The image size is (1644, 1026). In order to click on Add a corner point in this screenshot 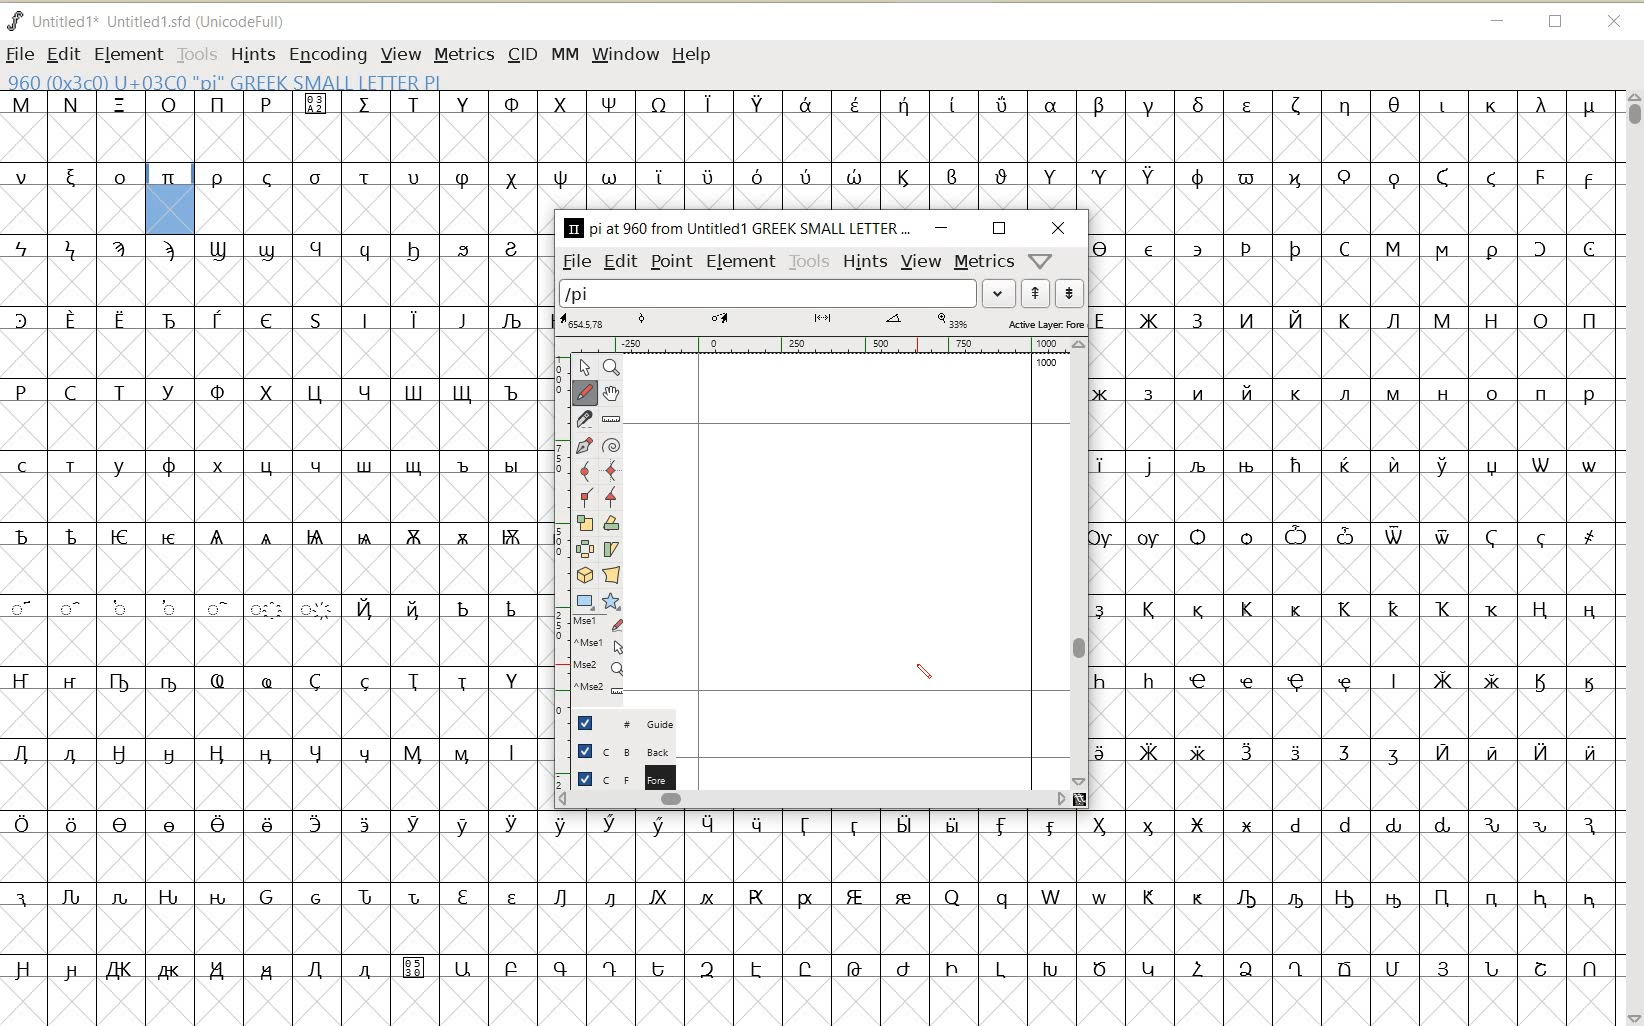, I will do `click(613, 498)`.